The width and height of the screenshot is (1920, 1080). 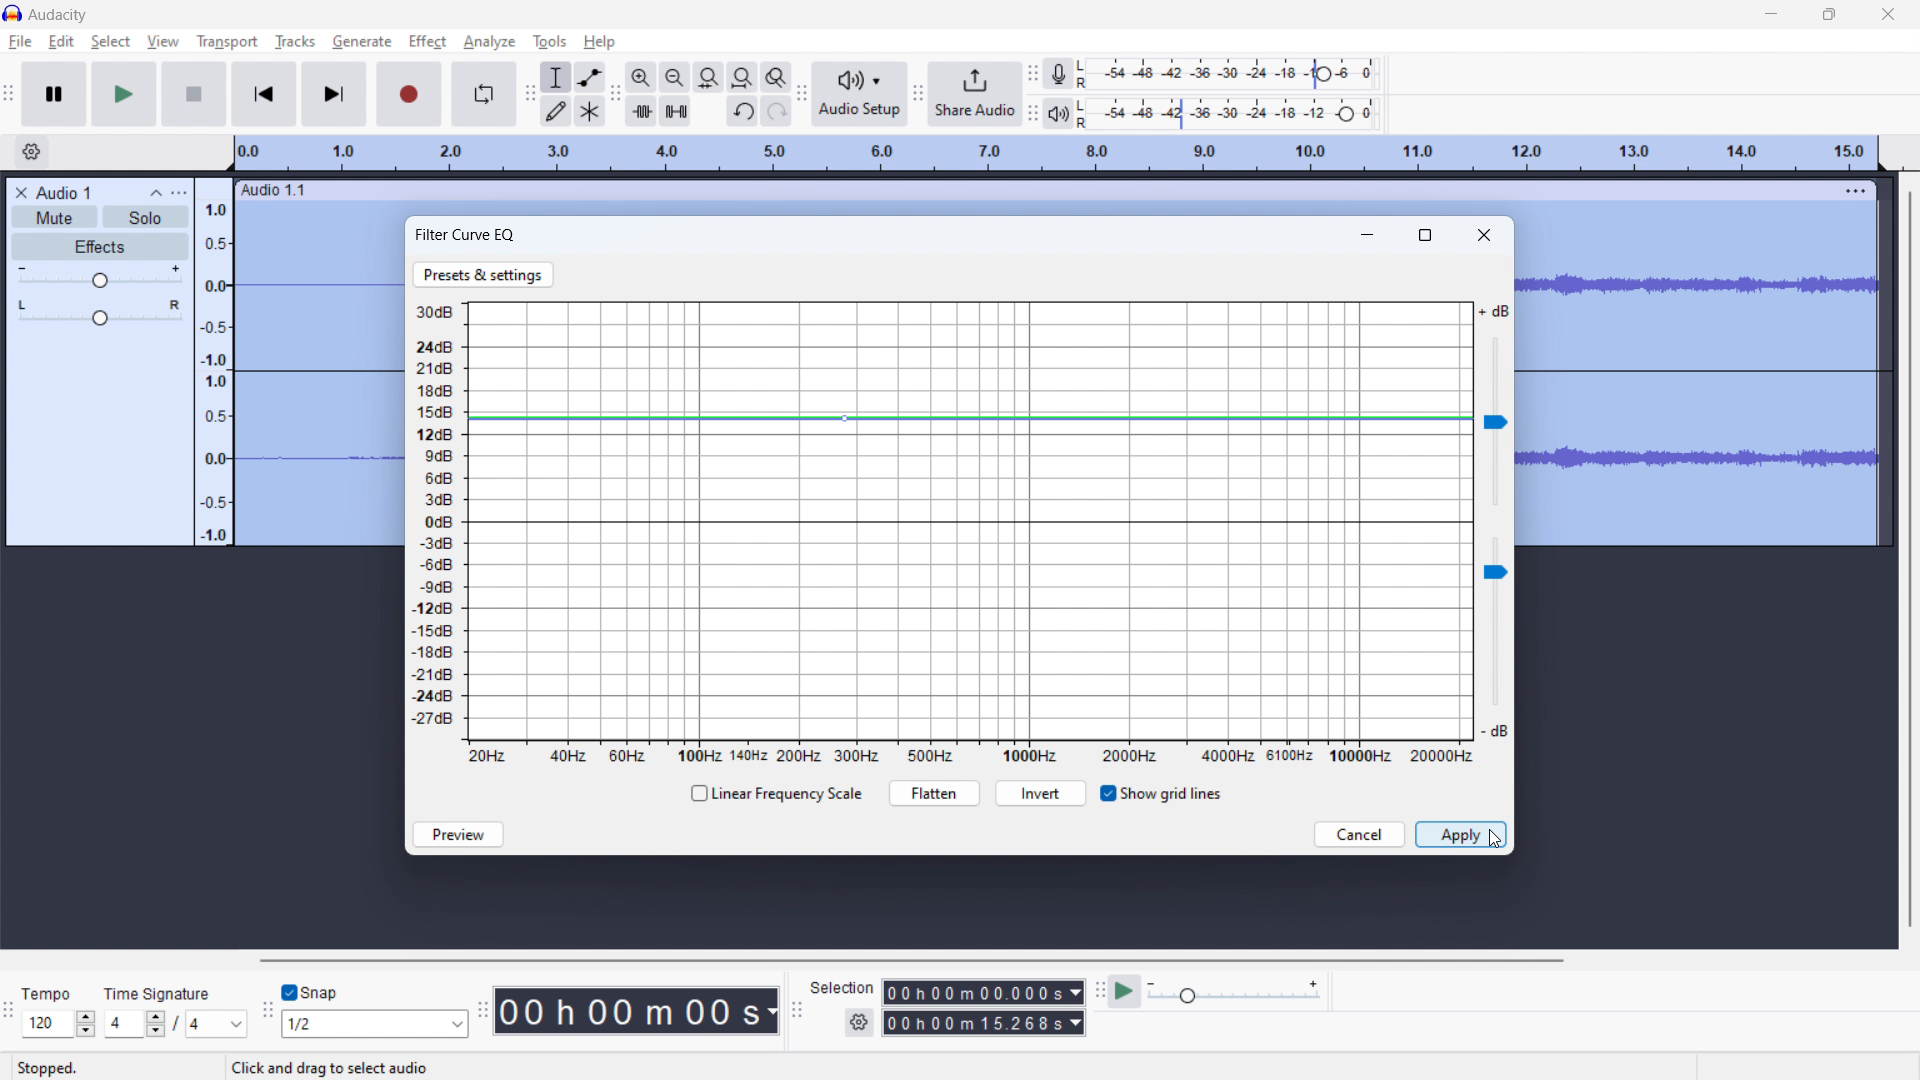 What do you see at coordinates (1064, 73) in the screenshot?
I see `recording meter` at bounding box center [1064, 73].